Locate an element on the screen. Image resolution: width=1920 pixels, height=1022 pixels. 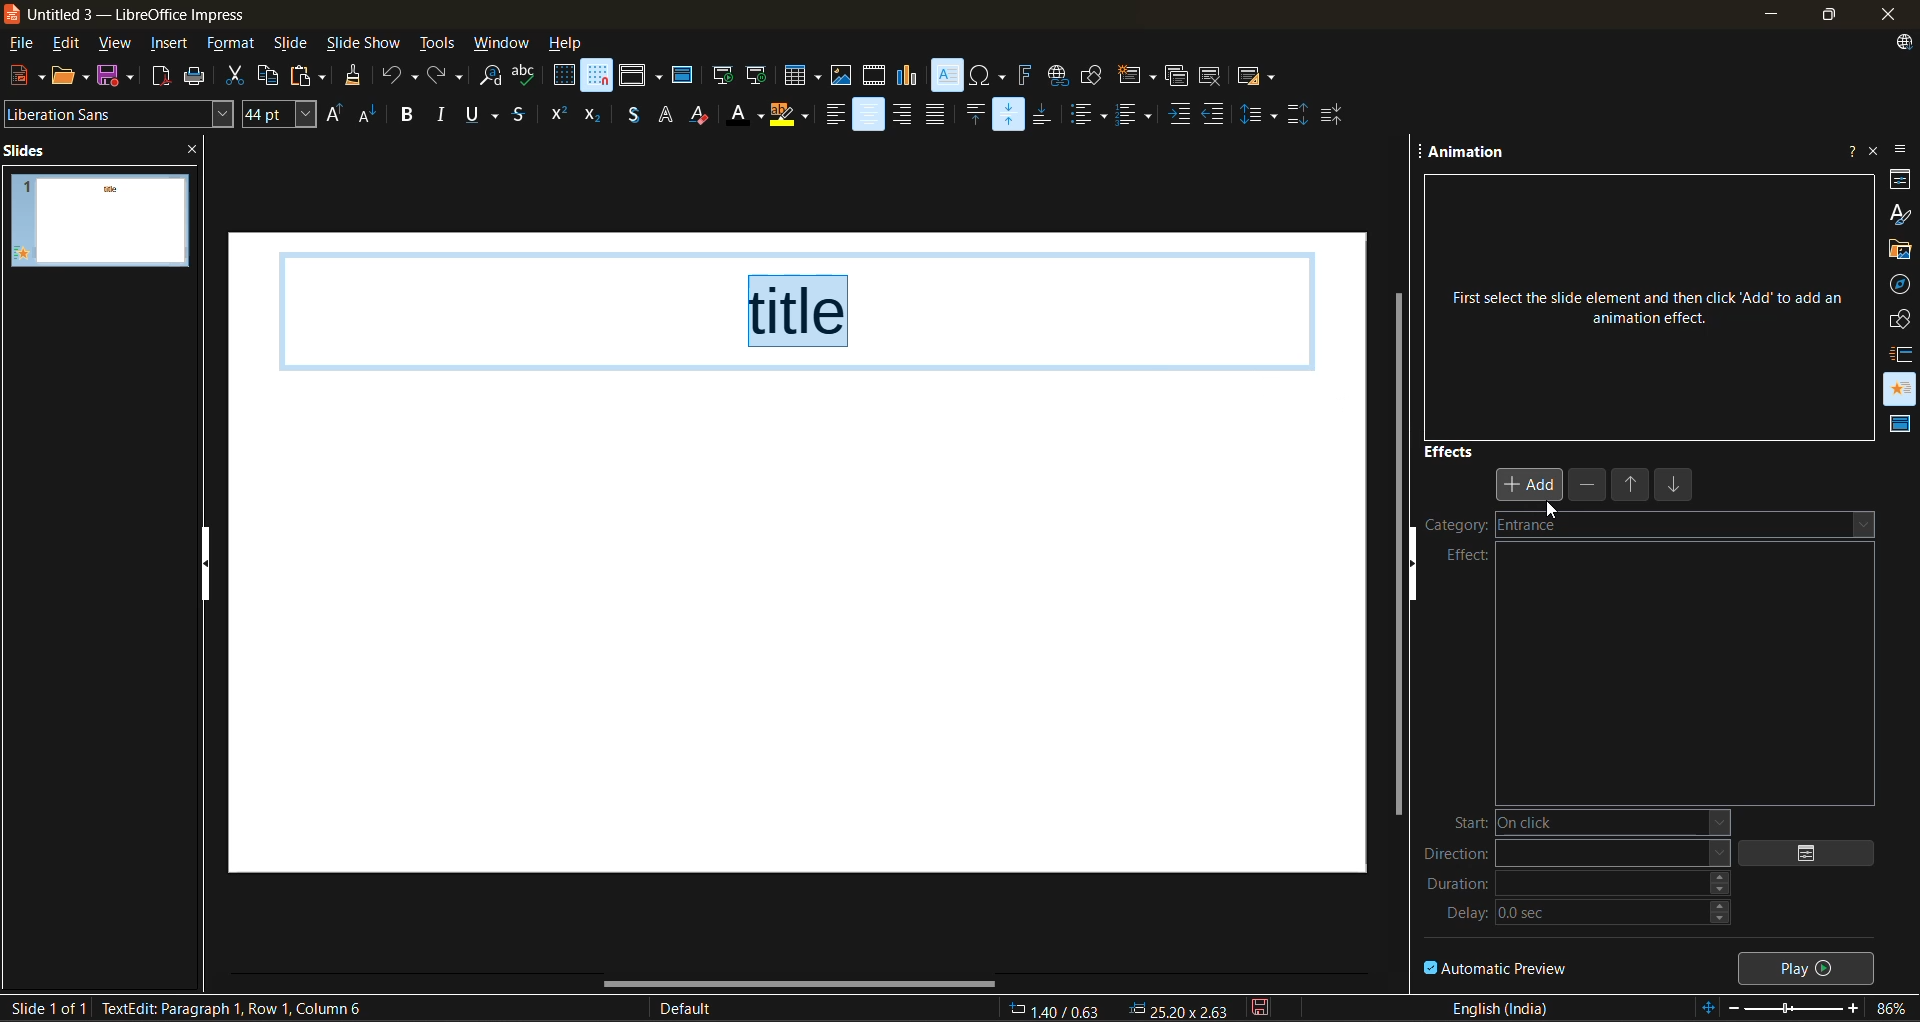
effects is located at coordinates (1450, 450).